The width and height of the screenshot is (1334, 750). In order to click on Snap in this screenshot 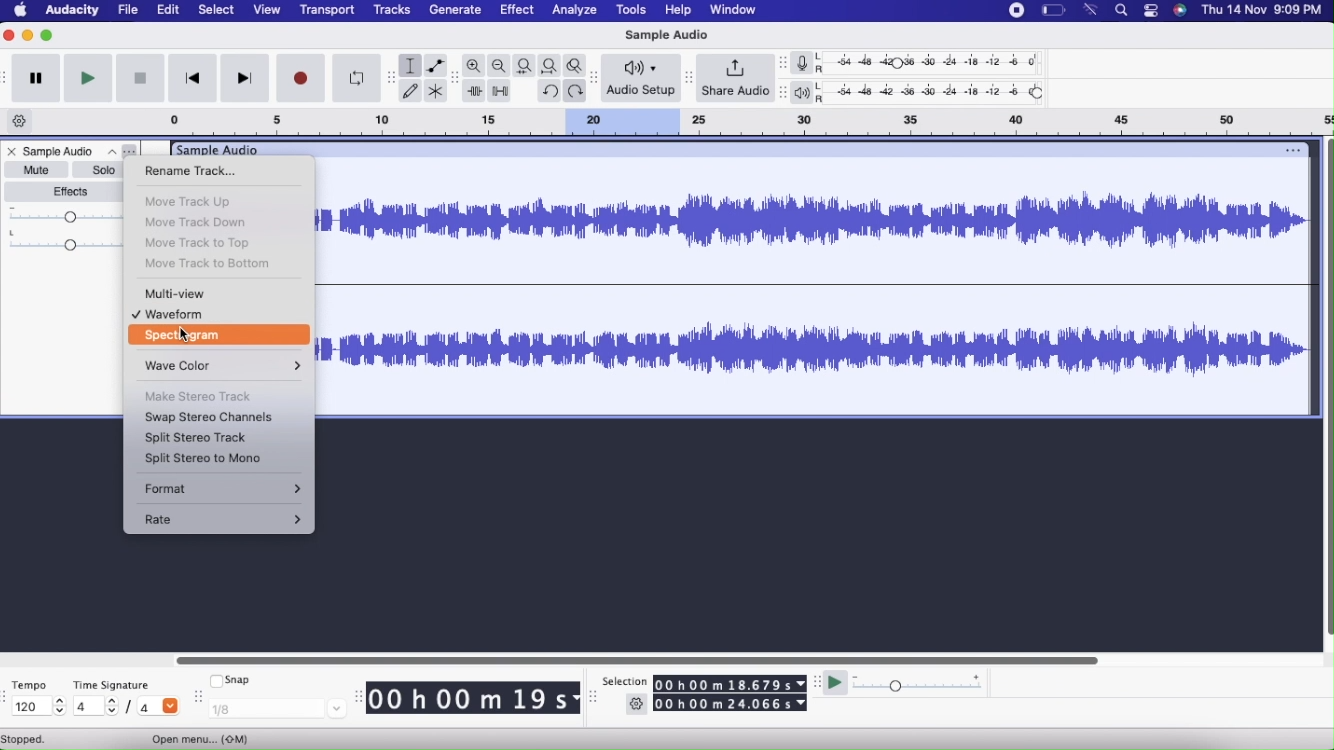, I will do `click(242, 679)`.